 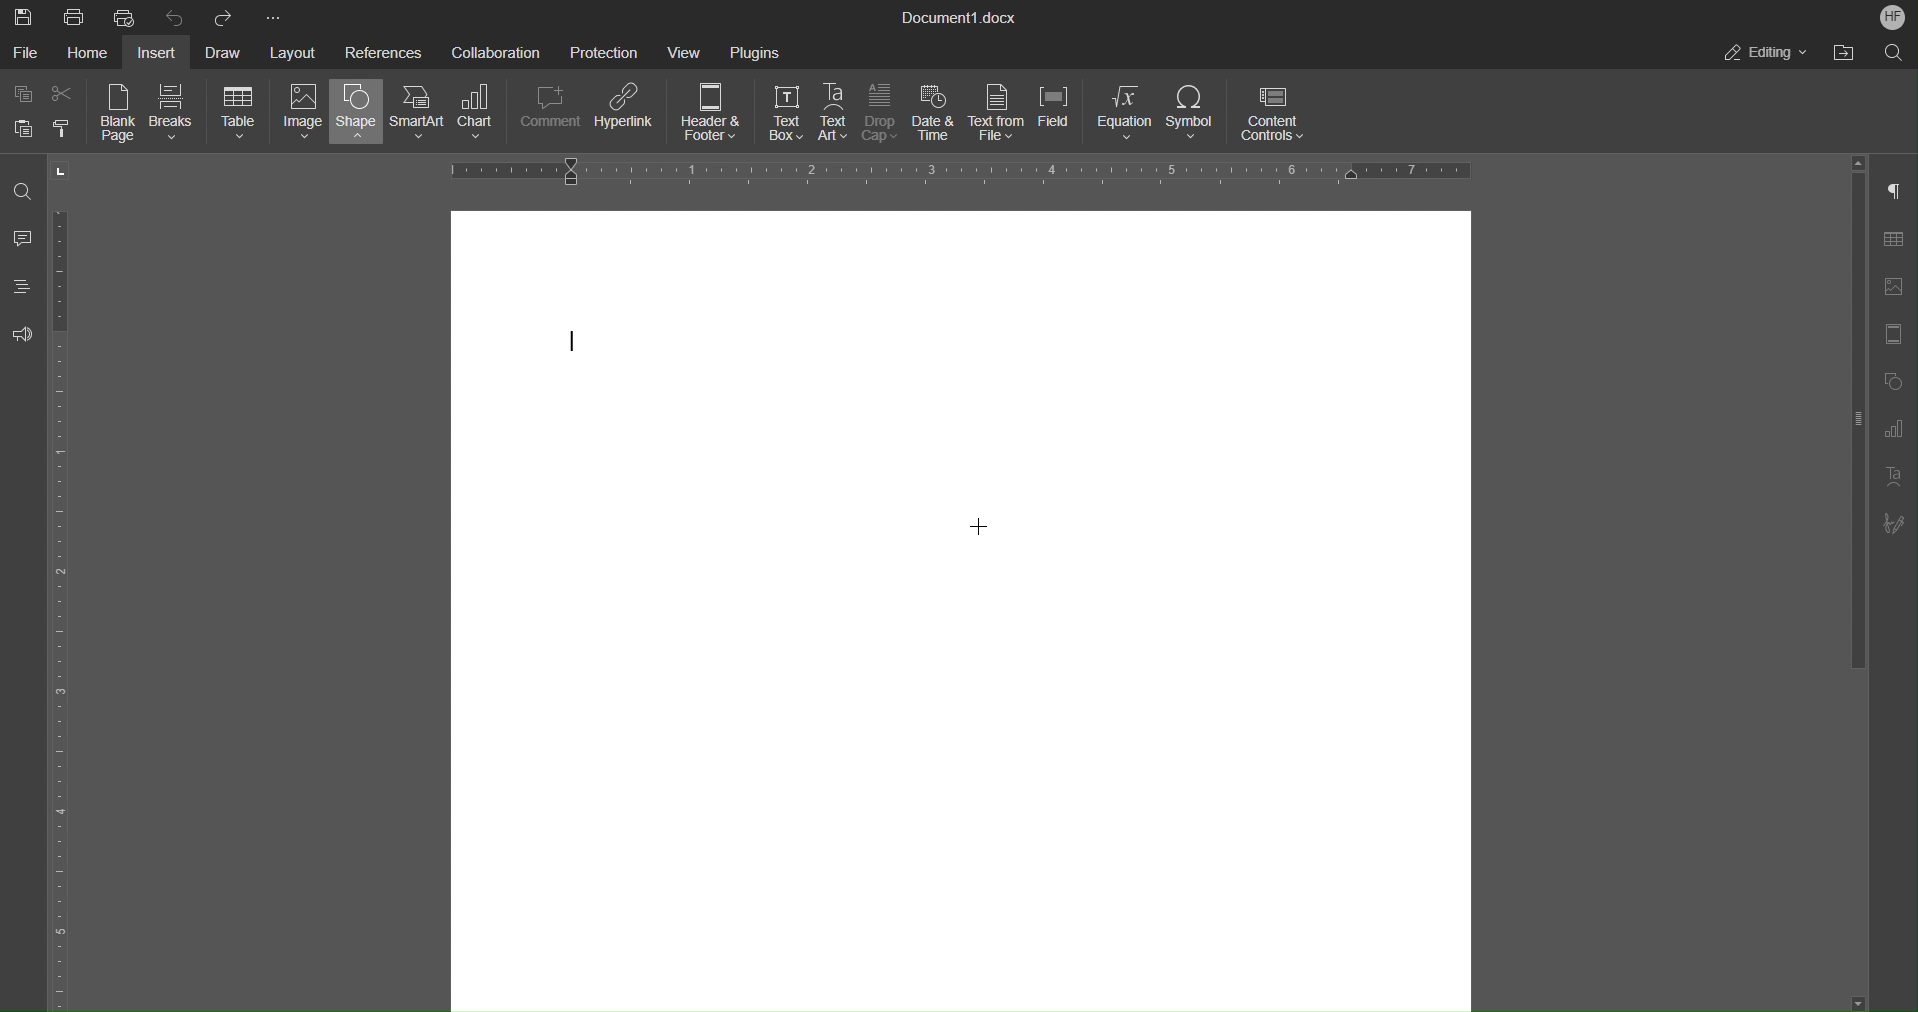 What do you see at coordinates (755, 51) in the screenshot?
I see `Plugins` at bounding box center [755, 51].